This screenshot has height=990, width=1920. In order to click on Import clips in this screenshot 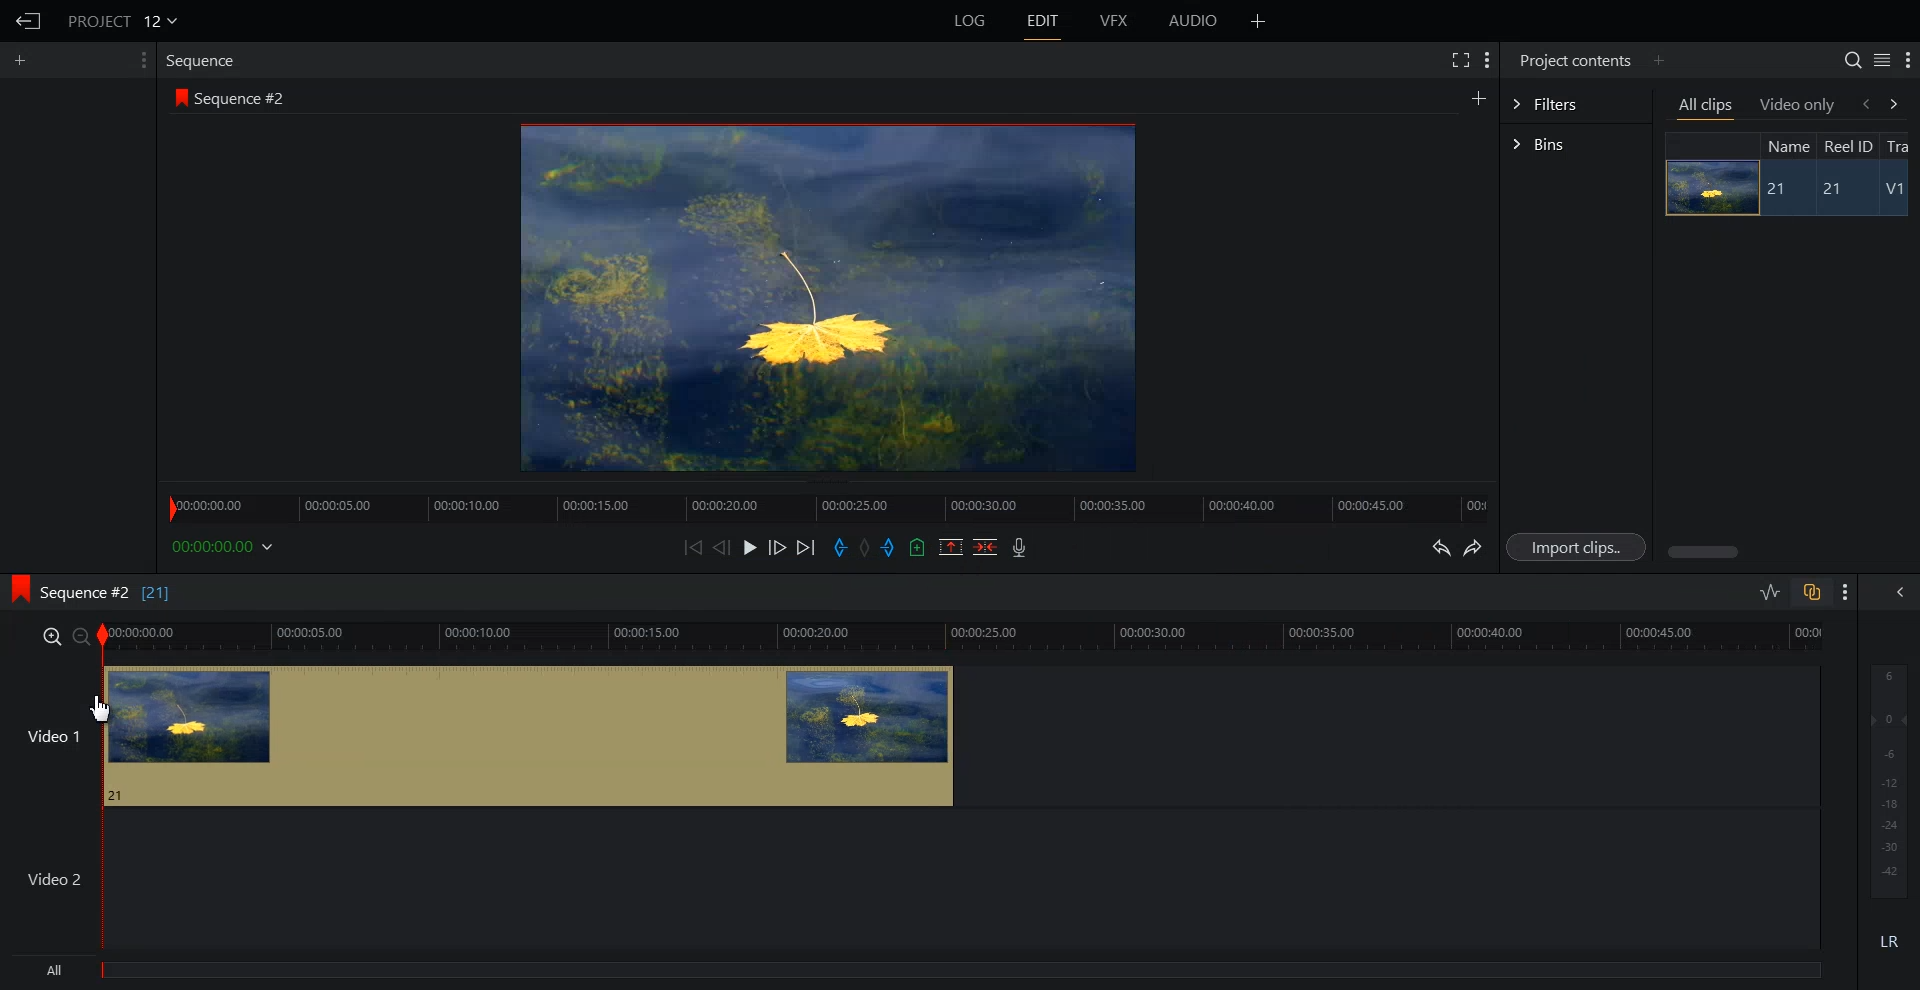, I will do `click(1580, 548)`.